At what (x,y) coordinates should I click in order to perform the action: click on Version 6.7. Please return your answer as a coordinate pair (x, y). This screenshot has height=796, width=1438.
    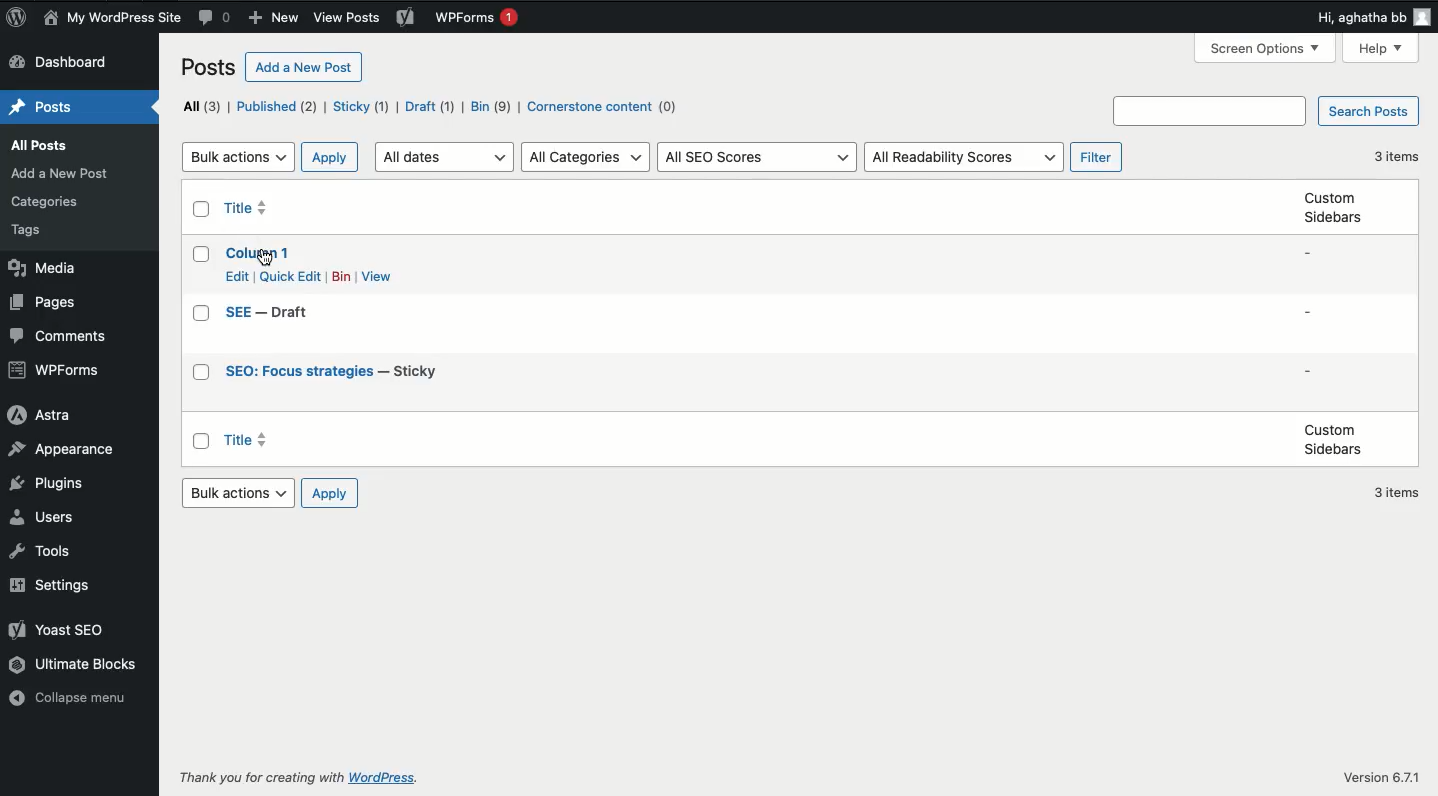
    Looking at the image, I should click on (1383, 776).